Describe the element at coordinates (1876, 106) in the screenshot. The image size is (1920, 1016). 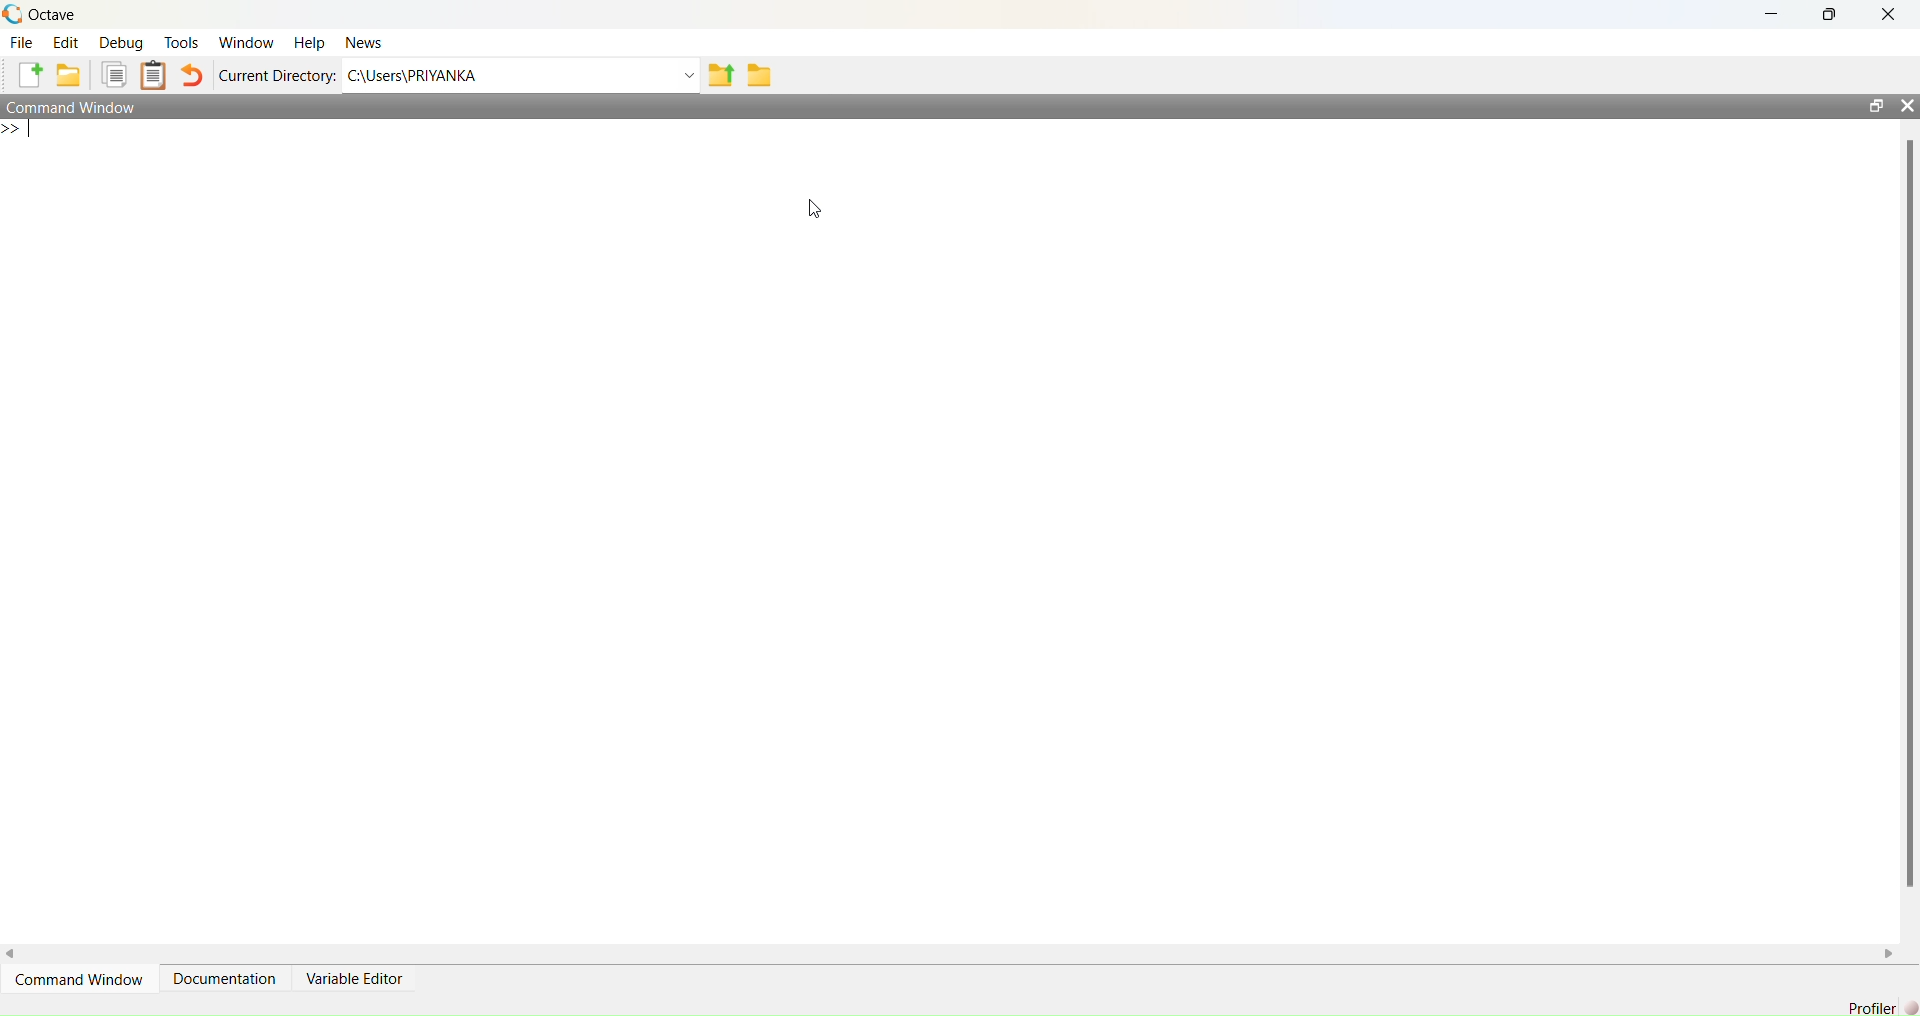
I see `open in separate window` at that location.